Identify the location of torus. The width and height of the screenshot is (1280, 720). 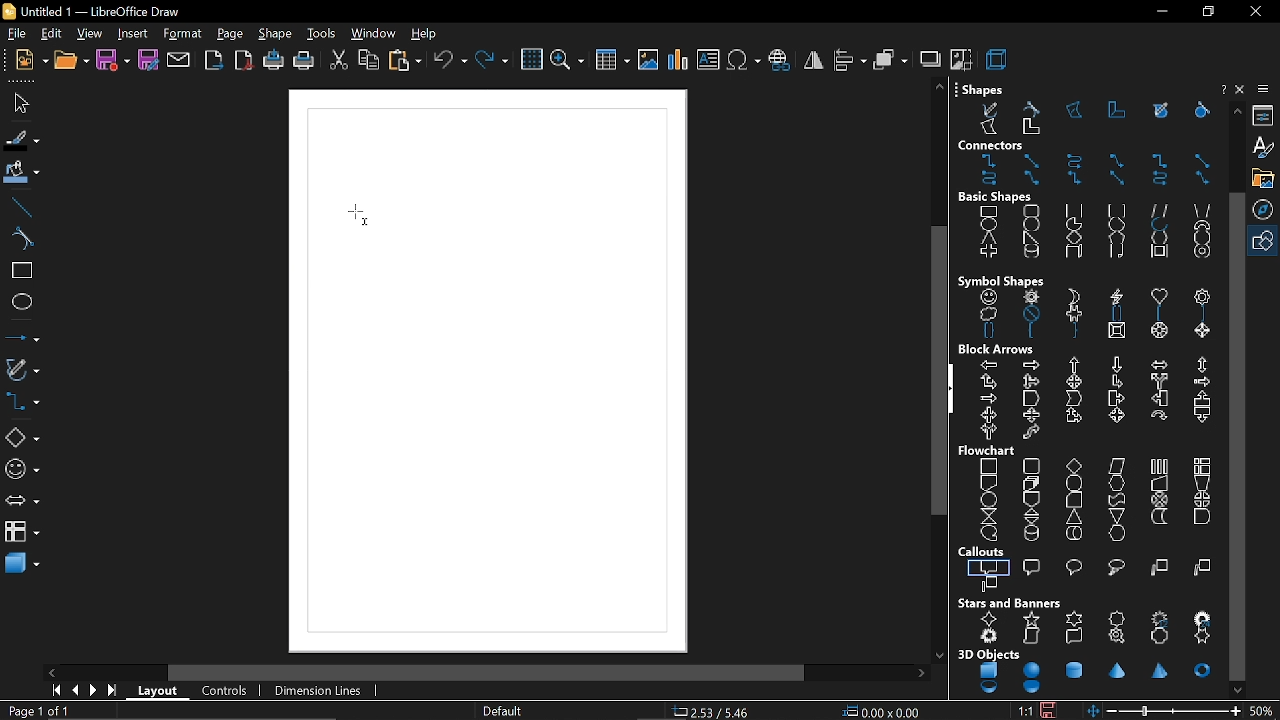
(1203, 670).